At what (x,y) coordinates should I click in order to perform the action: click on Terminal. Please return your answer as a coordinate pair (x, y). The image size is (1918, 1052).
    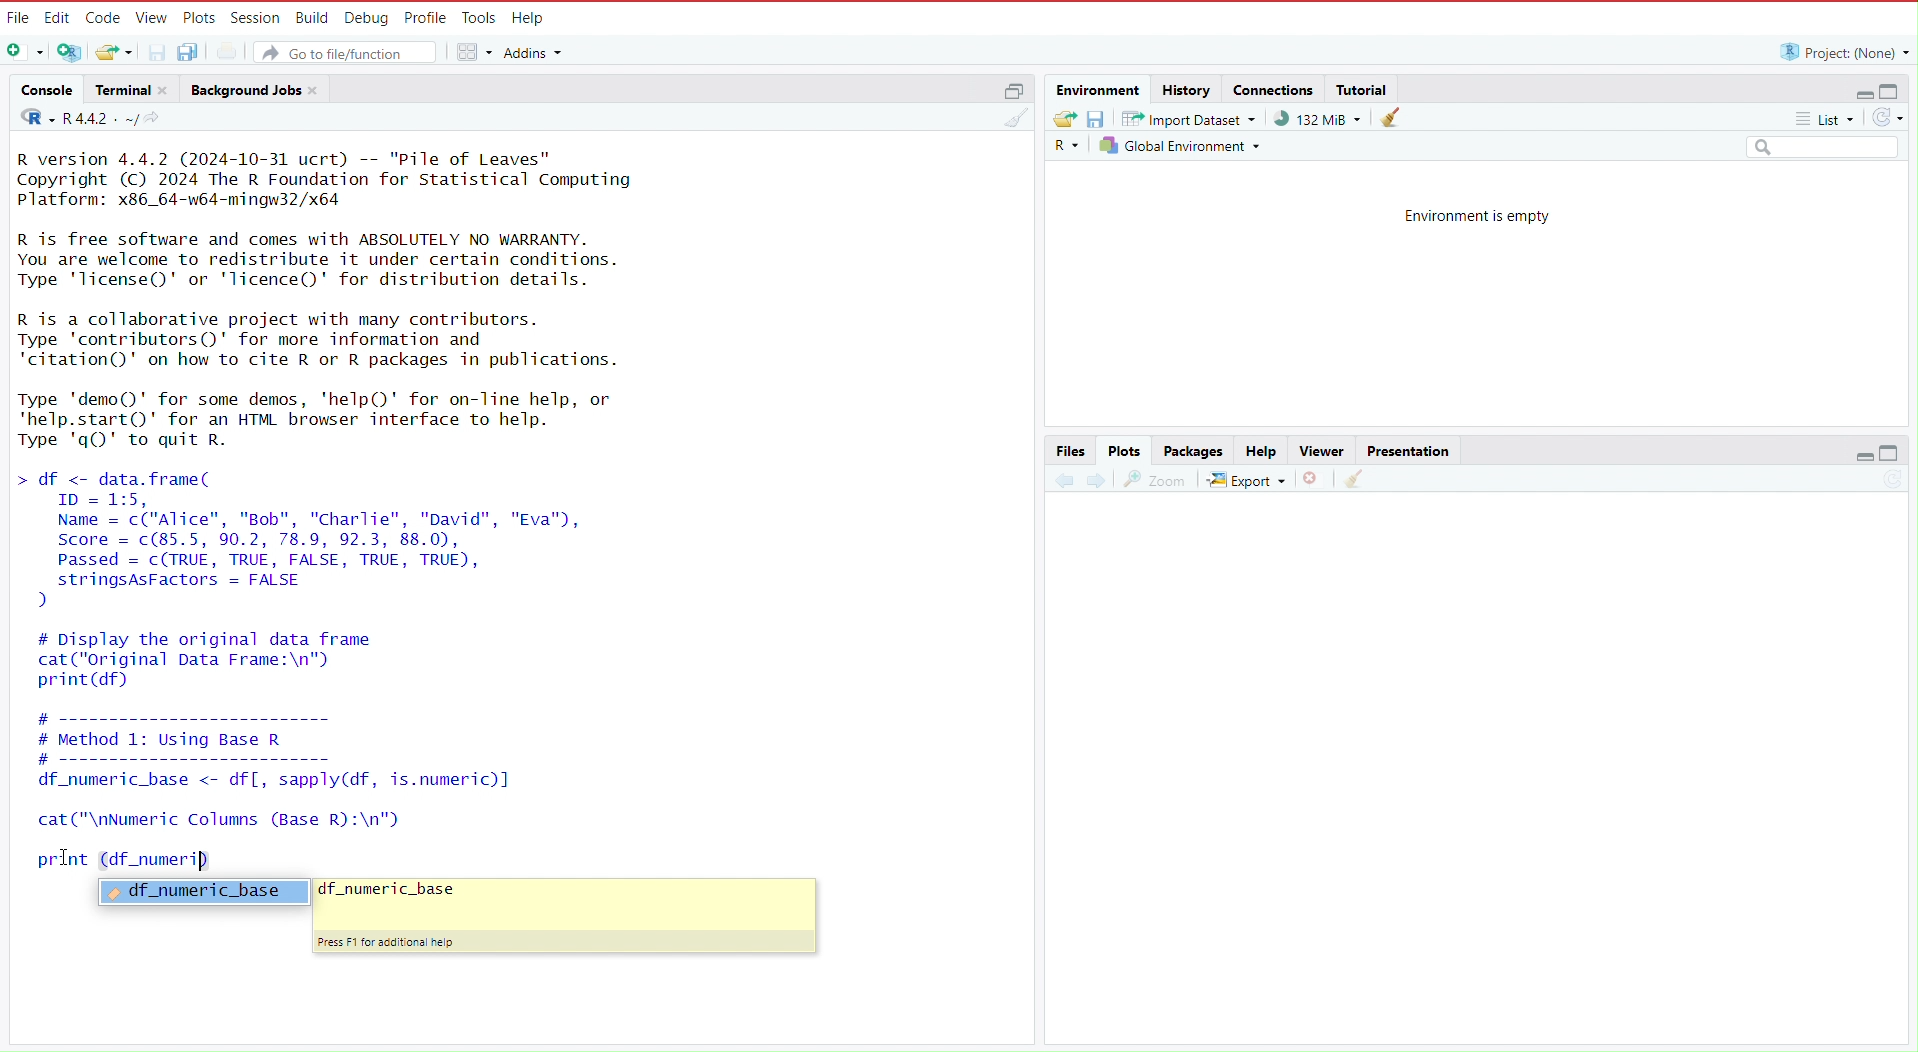
    Looking at the image, I should click on (119, 87).